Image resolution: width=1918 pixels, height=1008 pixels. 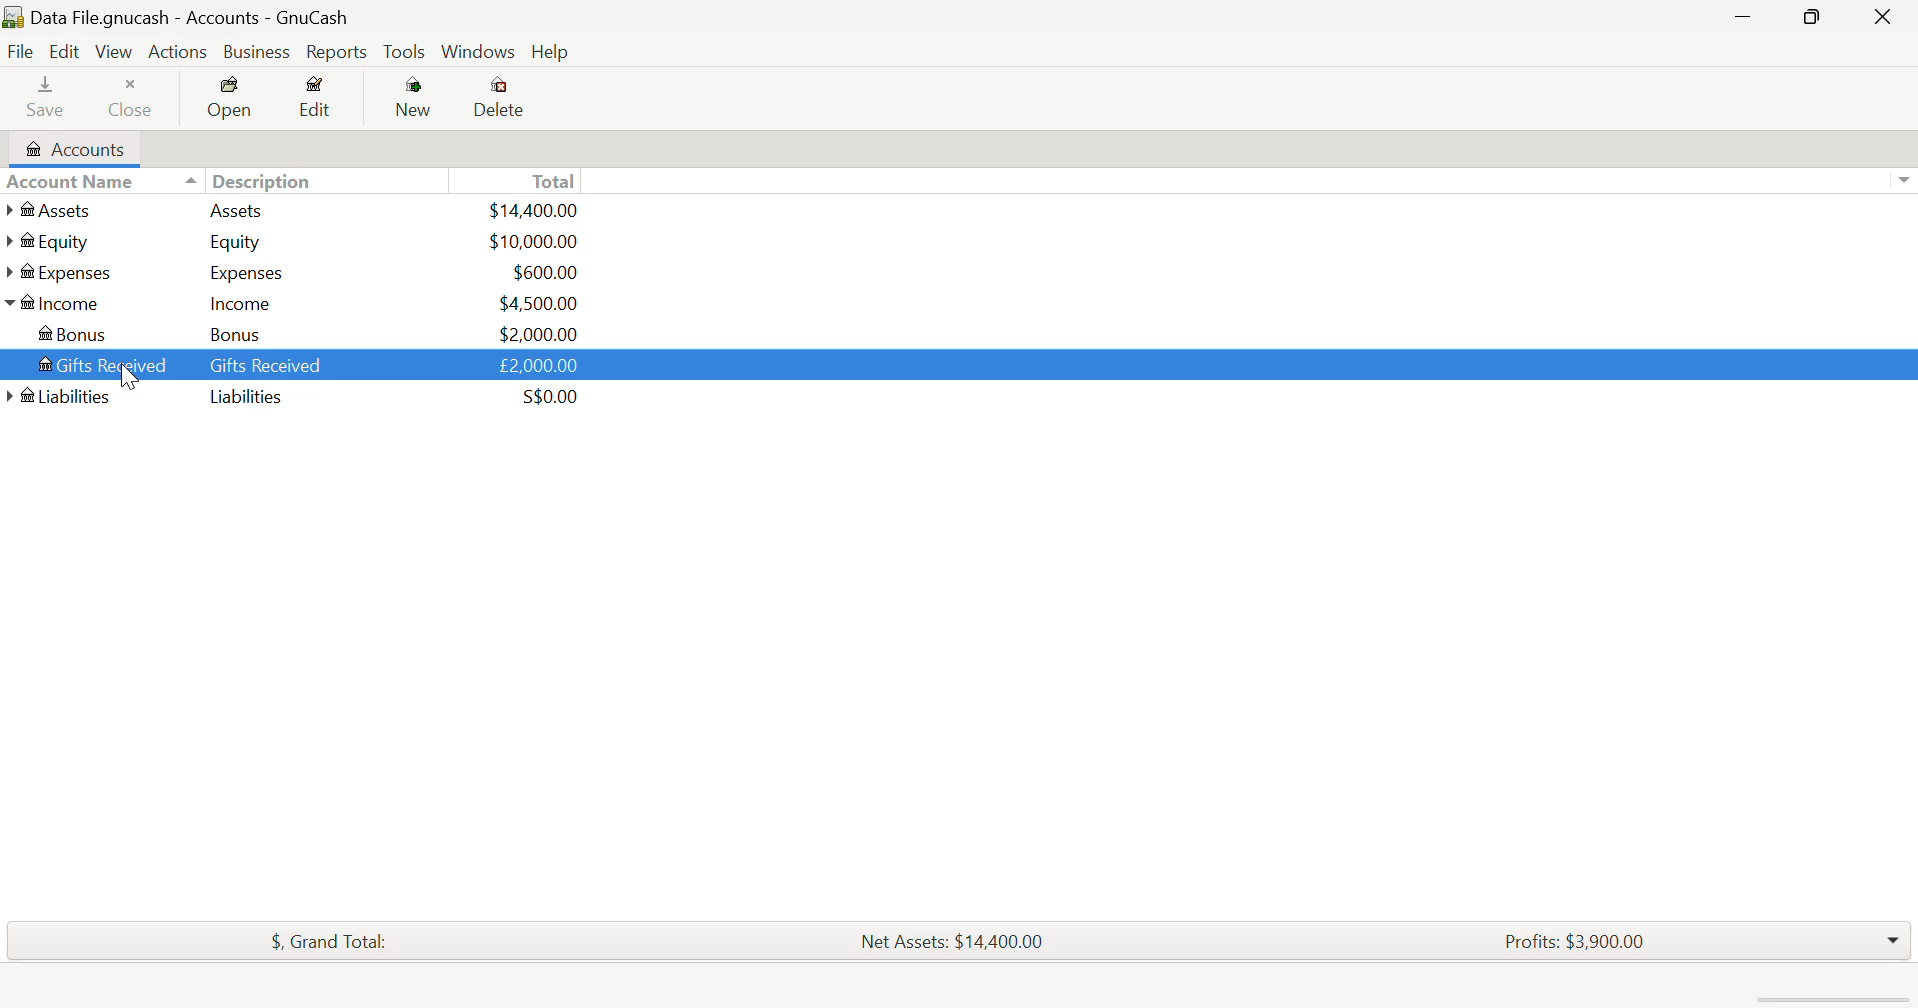 What do you see at coordinates (54, 242) in the screenshot?
I see `Equity` at bounding box center [54, 242].